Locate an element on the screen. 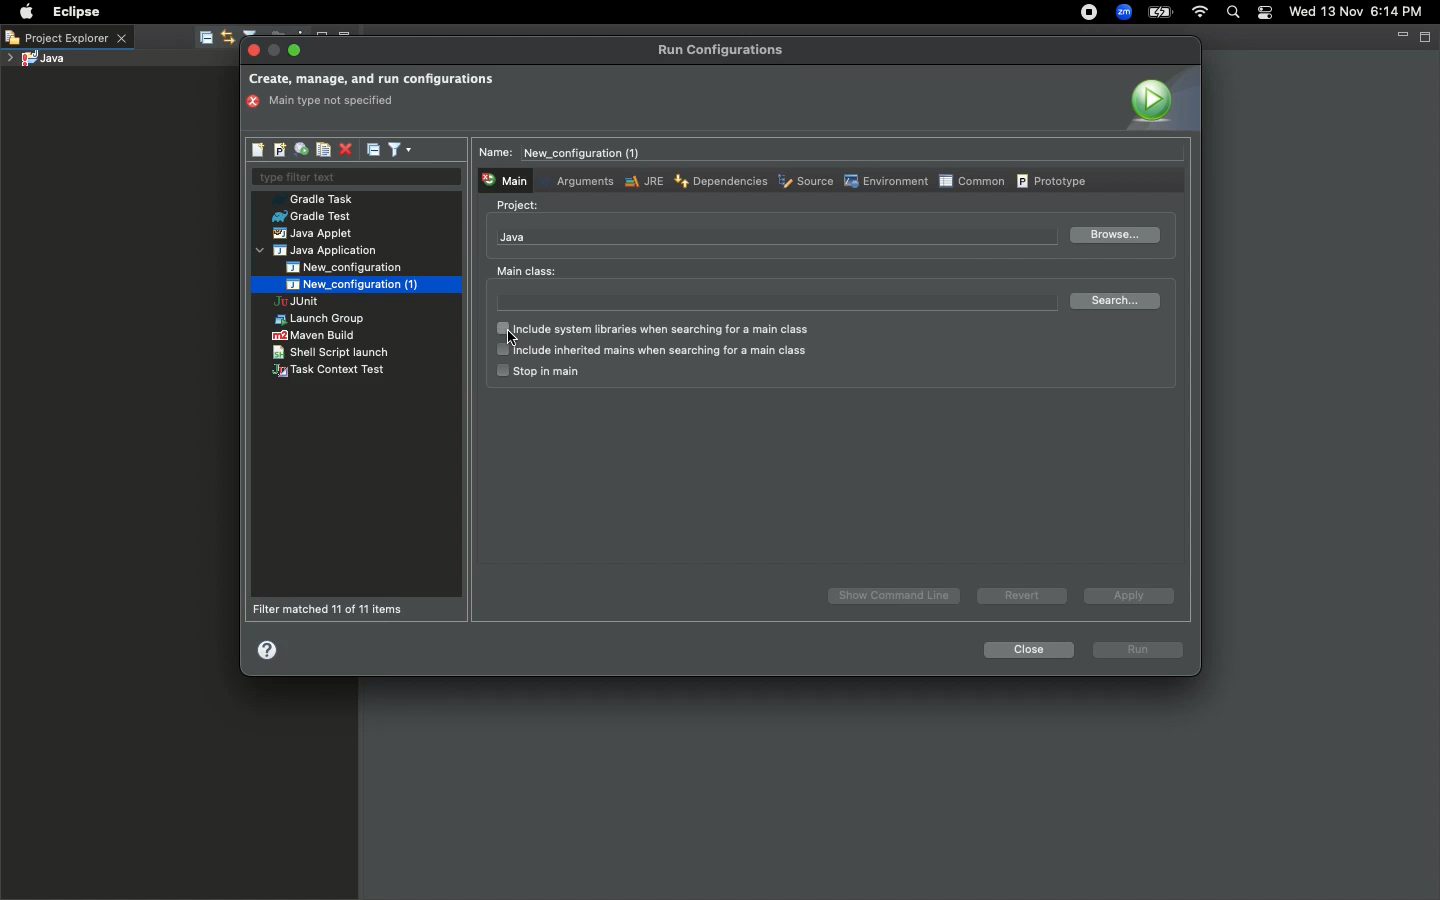 Image resolution: width=1440 pixels, height=900 pixels. Common is located at coordinates (971, 180).